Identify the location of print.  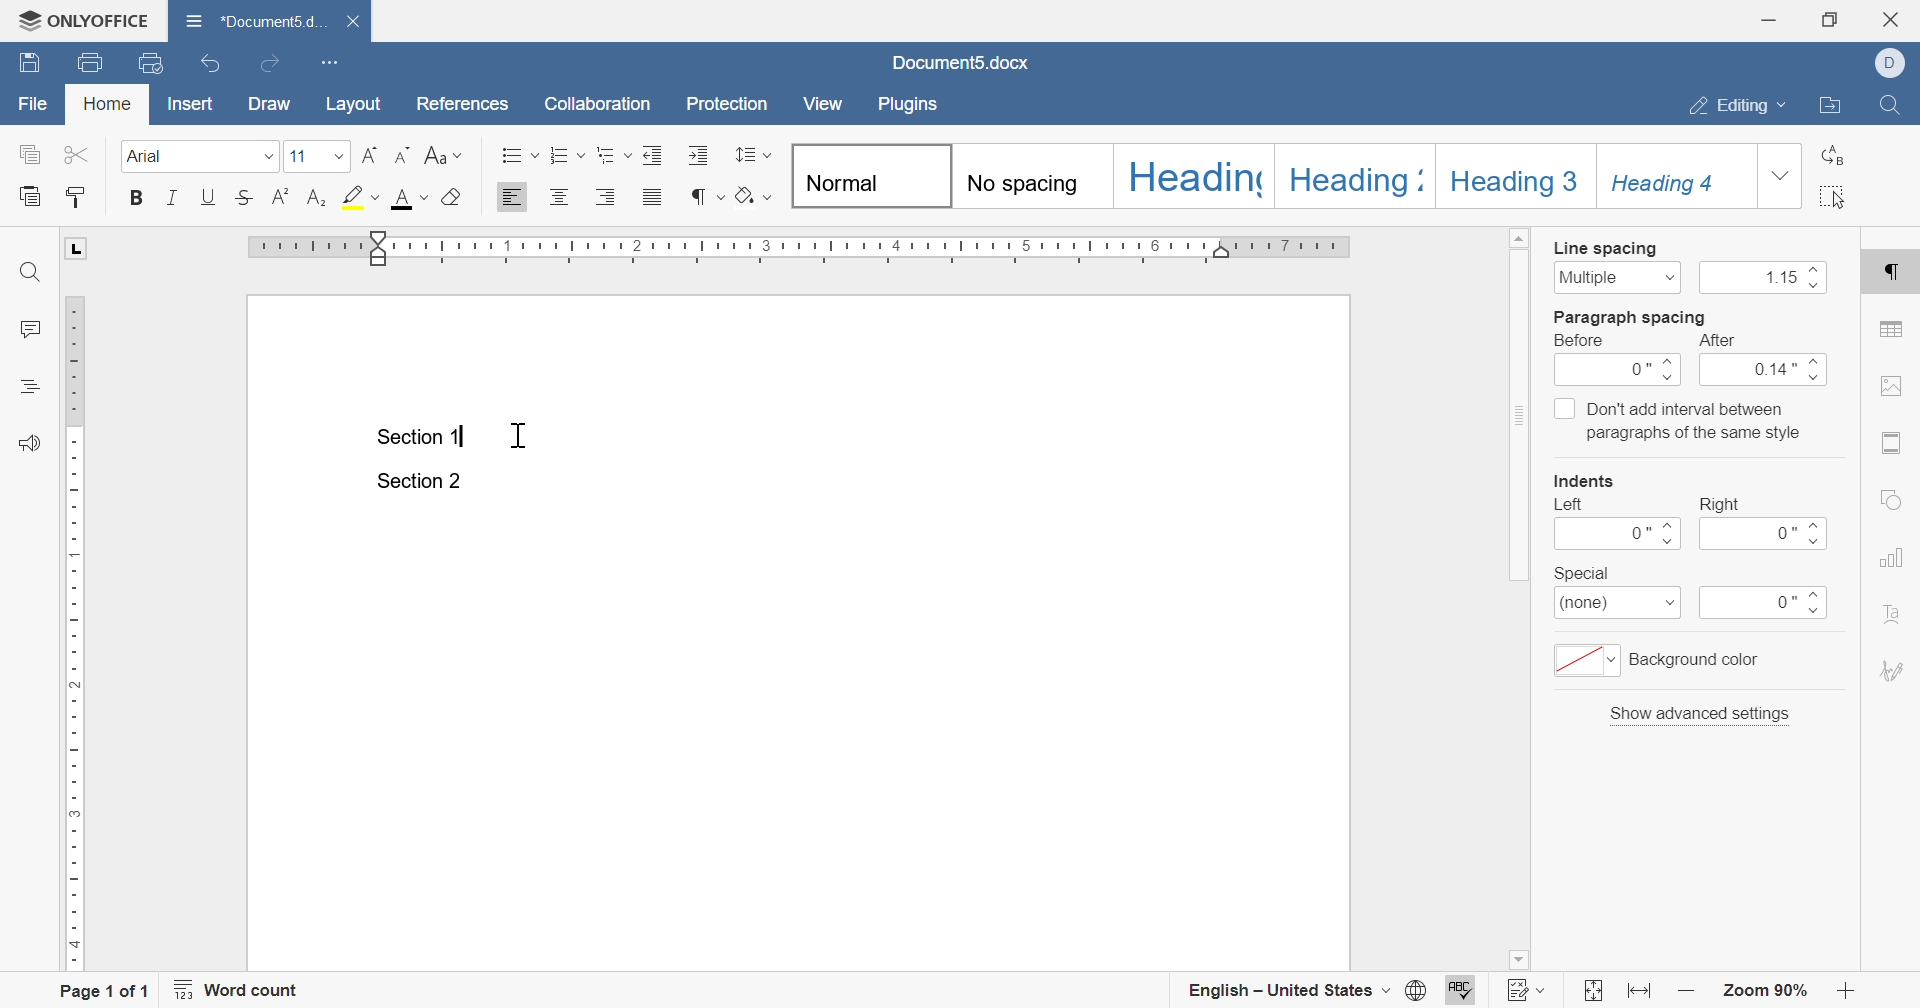
(95, 63).